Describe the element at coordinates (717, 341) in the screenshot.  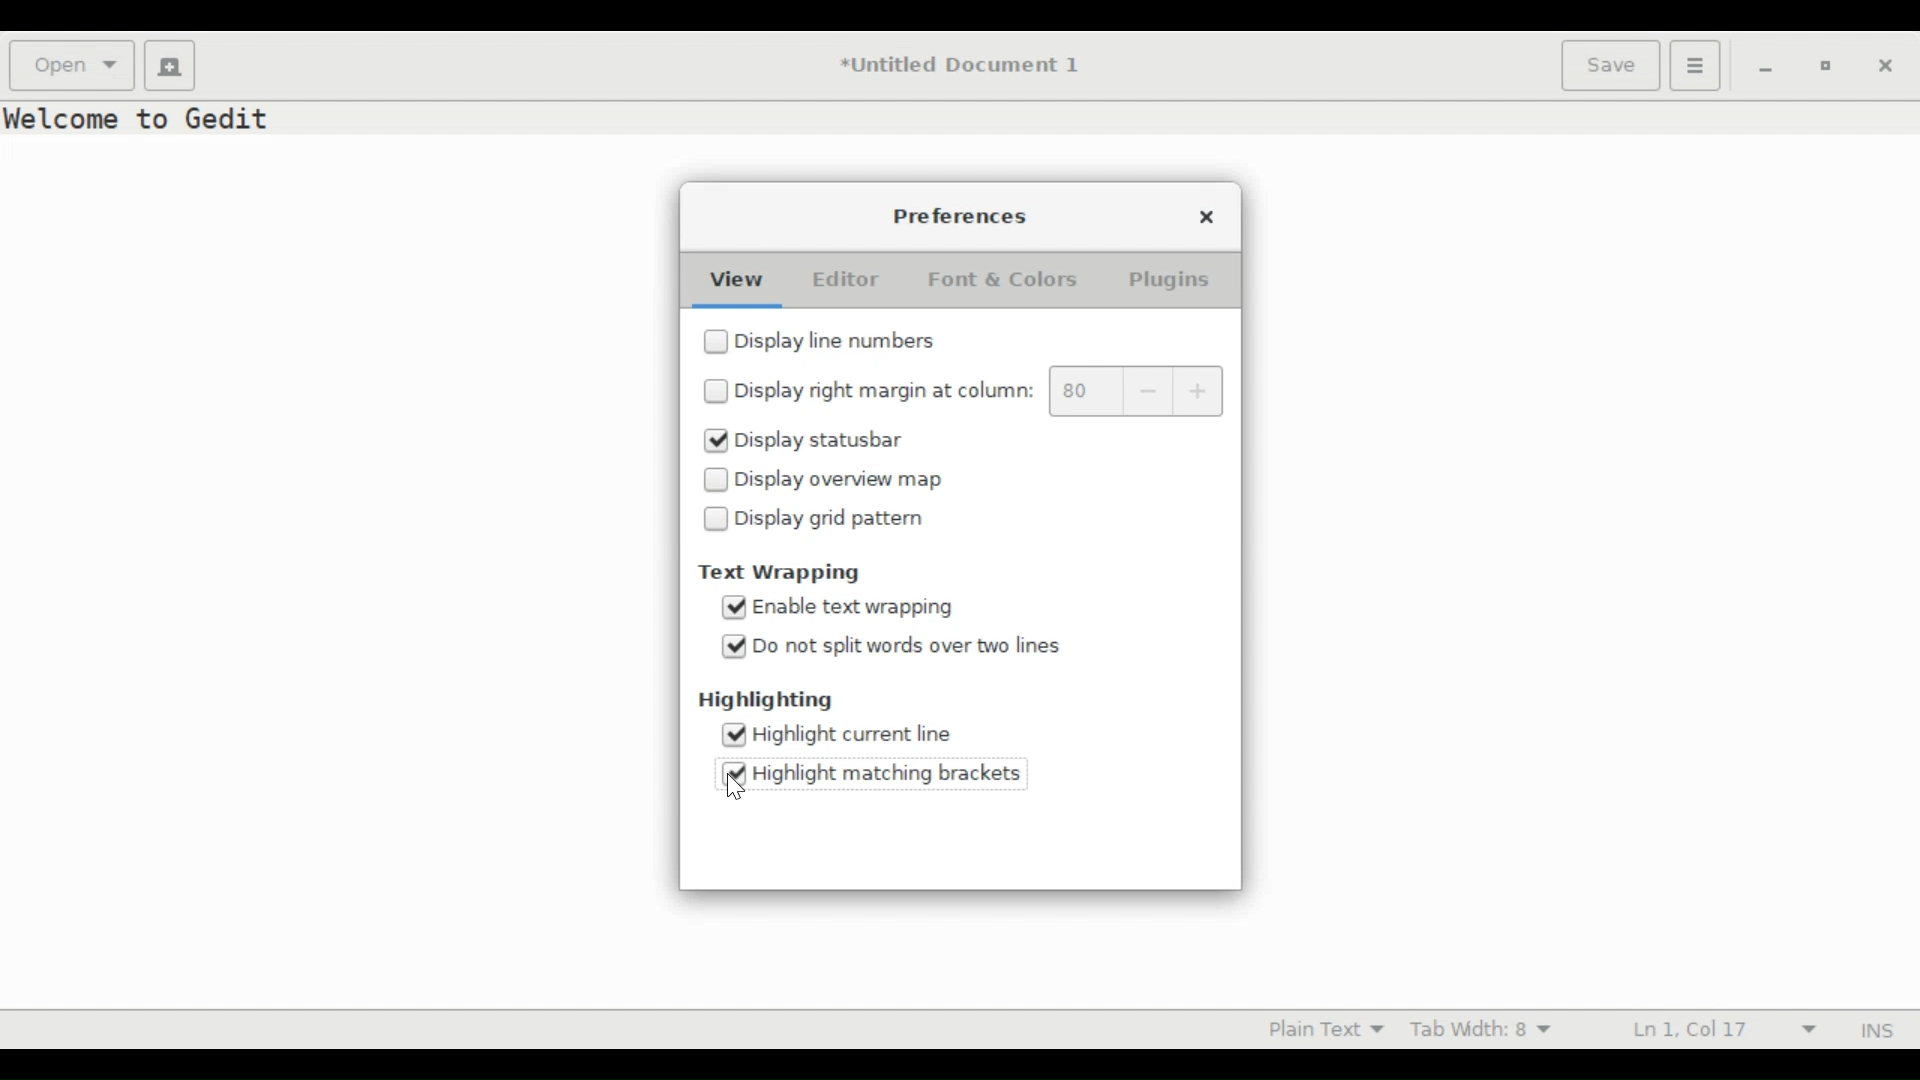
I see `checkbox` at that location.